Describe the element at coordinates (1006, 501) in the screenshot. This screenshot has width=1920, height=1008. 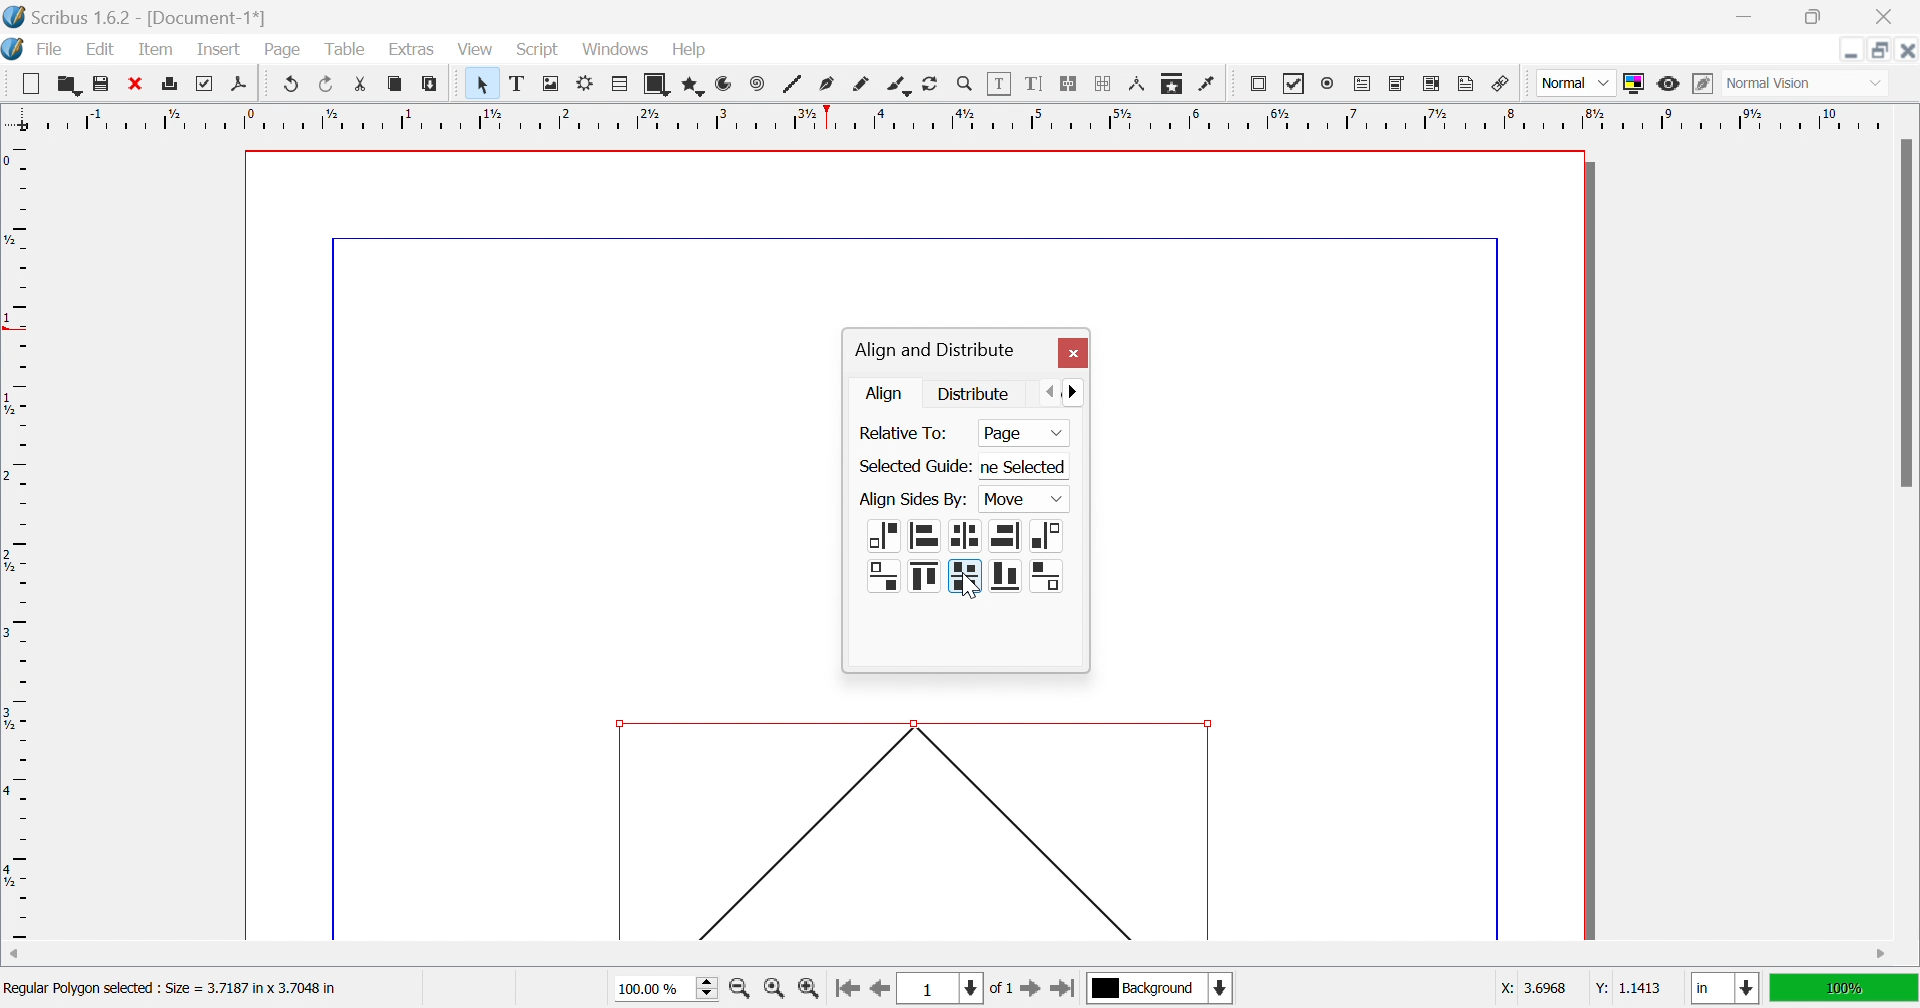
I see `Page` at that location.